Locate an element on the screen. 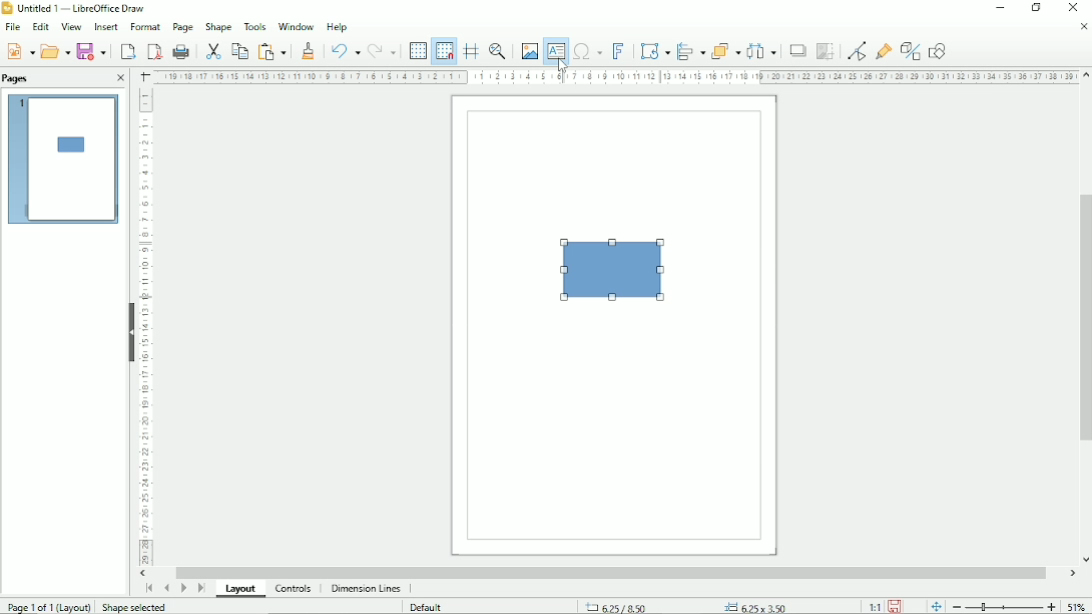 The image size is (1092, 614). Zoom factor is located at coordinates (1076, 605).